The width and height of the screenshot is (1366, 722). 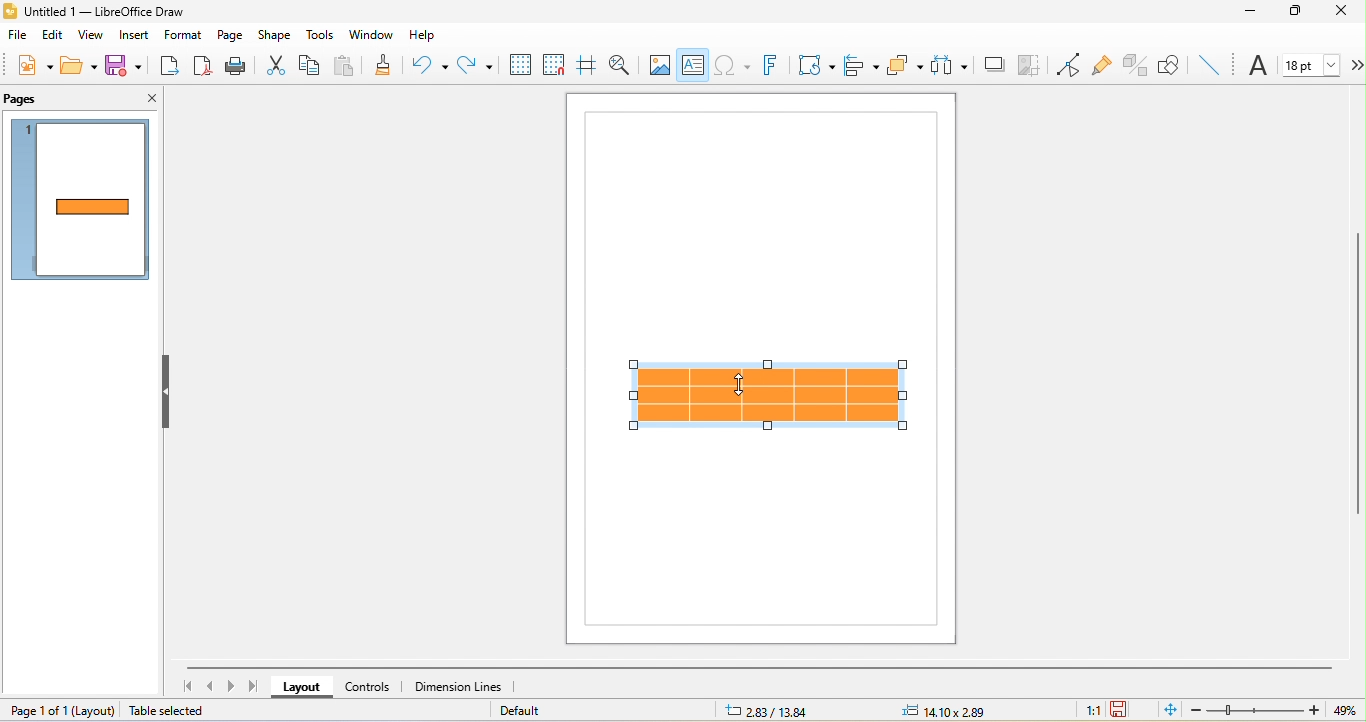 I want to click on previous page, so click(x=212, y=688).